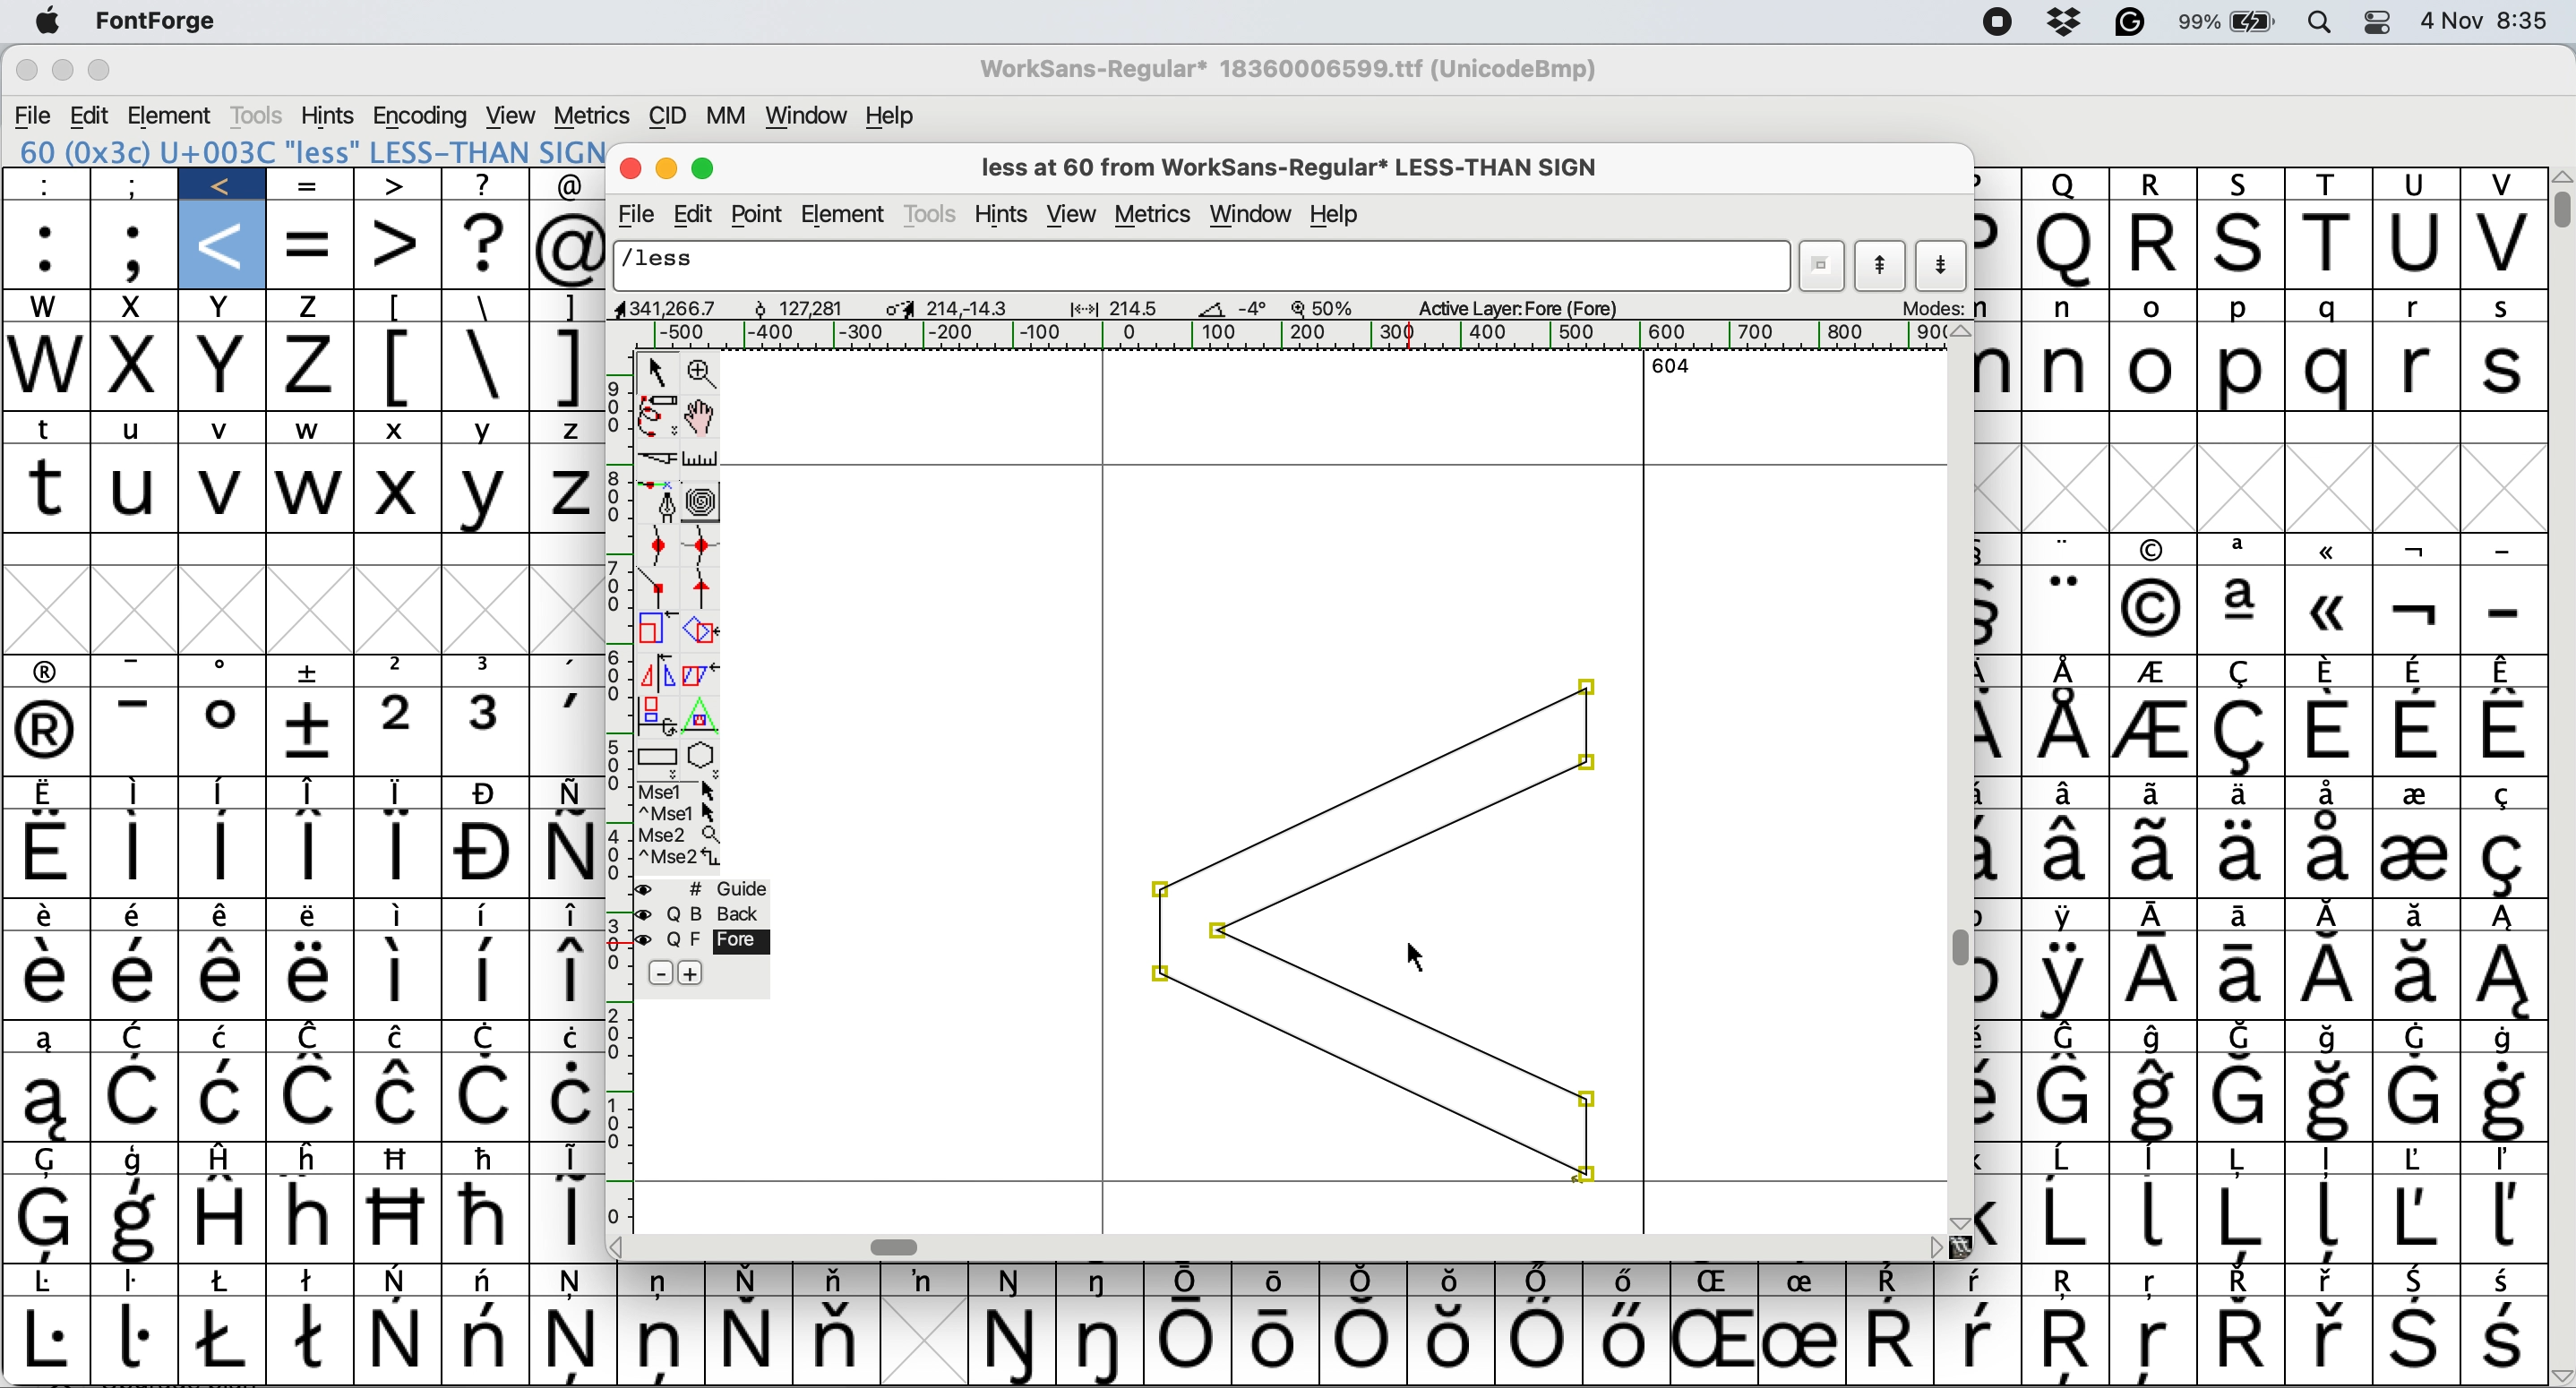  Describe the element at coordinates (2156, 185) in the screenshot. I see `r` at that location.